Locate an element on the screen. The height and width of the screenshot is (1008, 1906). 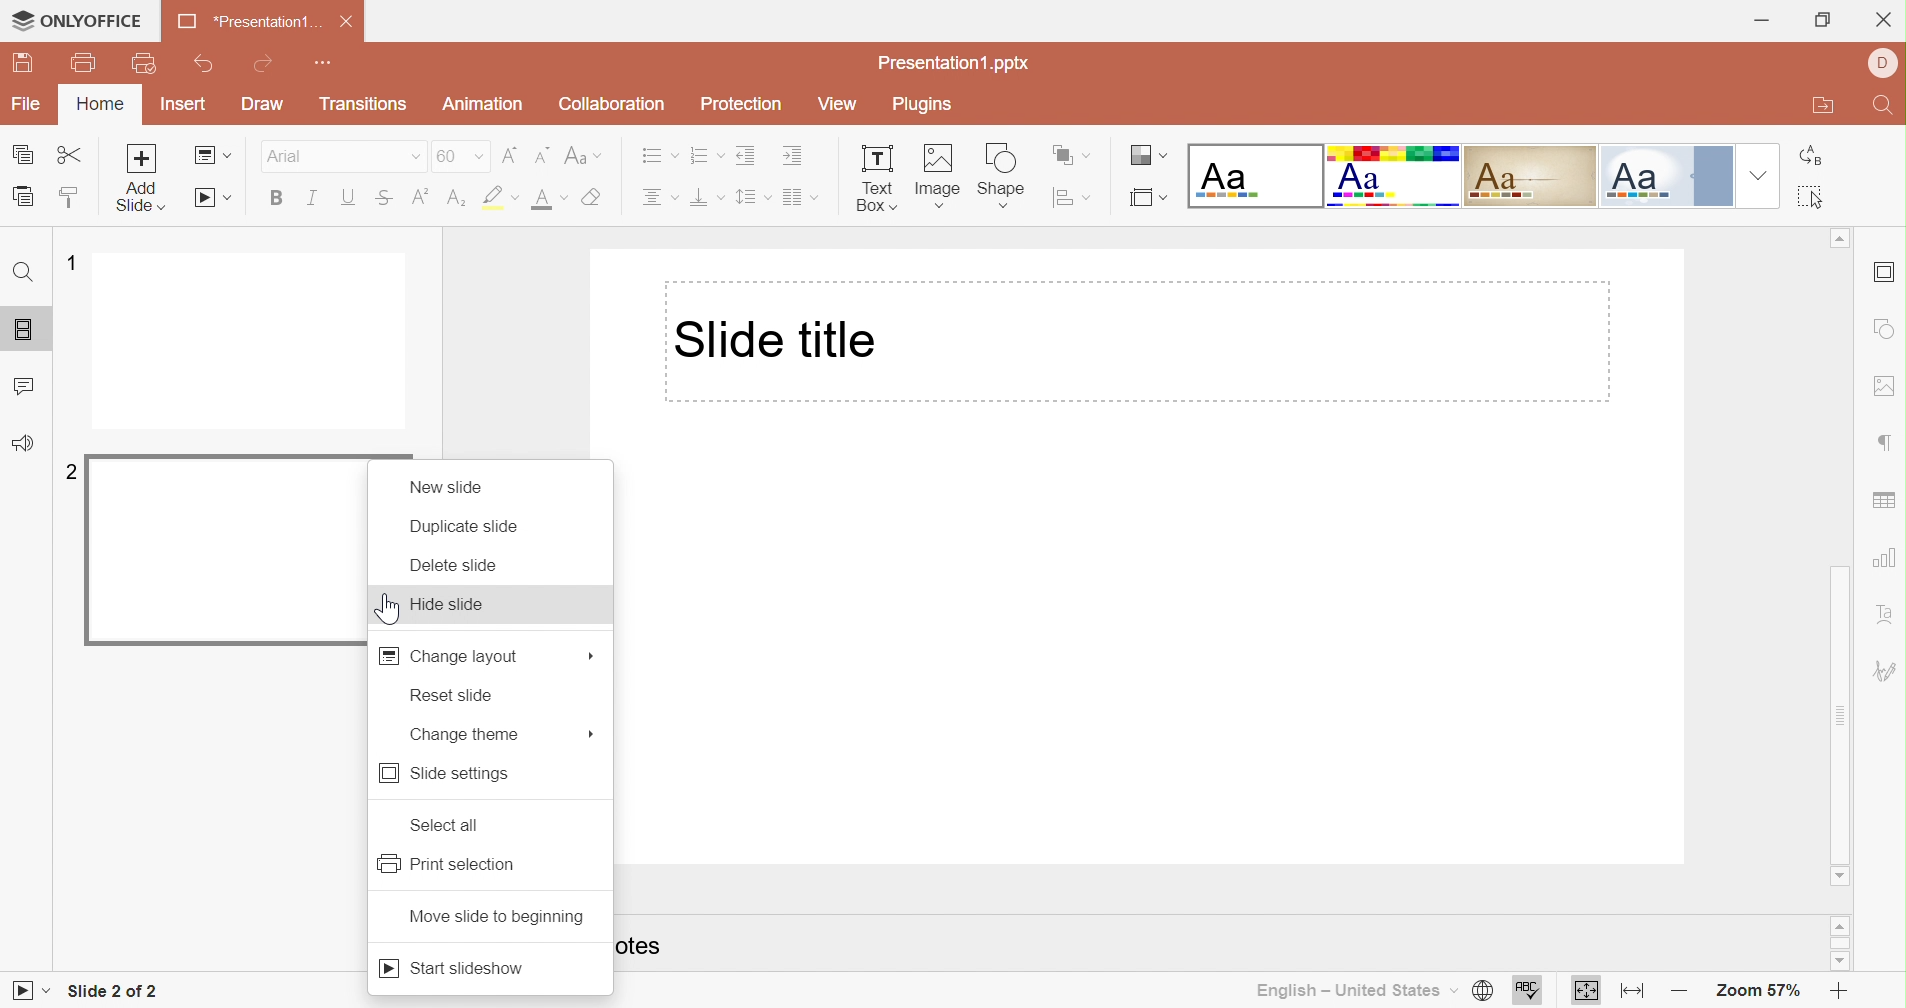
Drop Down is located at coordinates (410, 158).